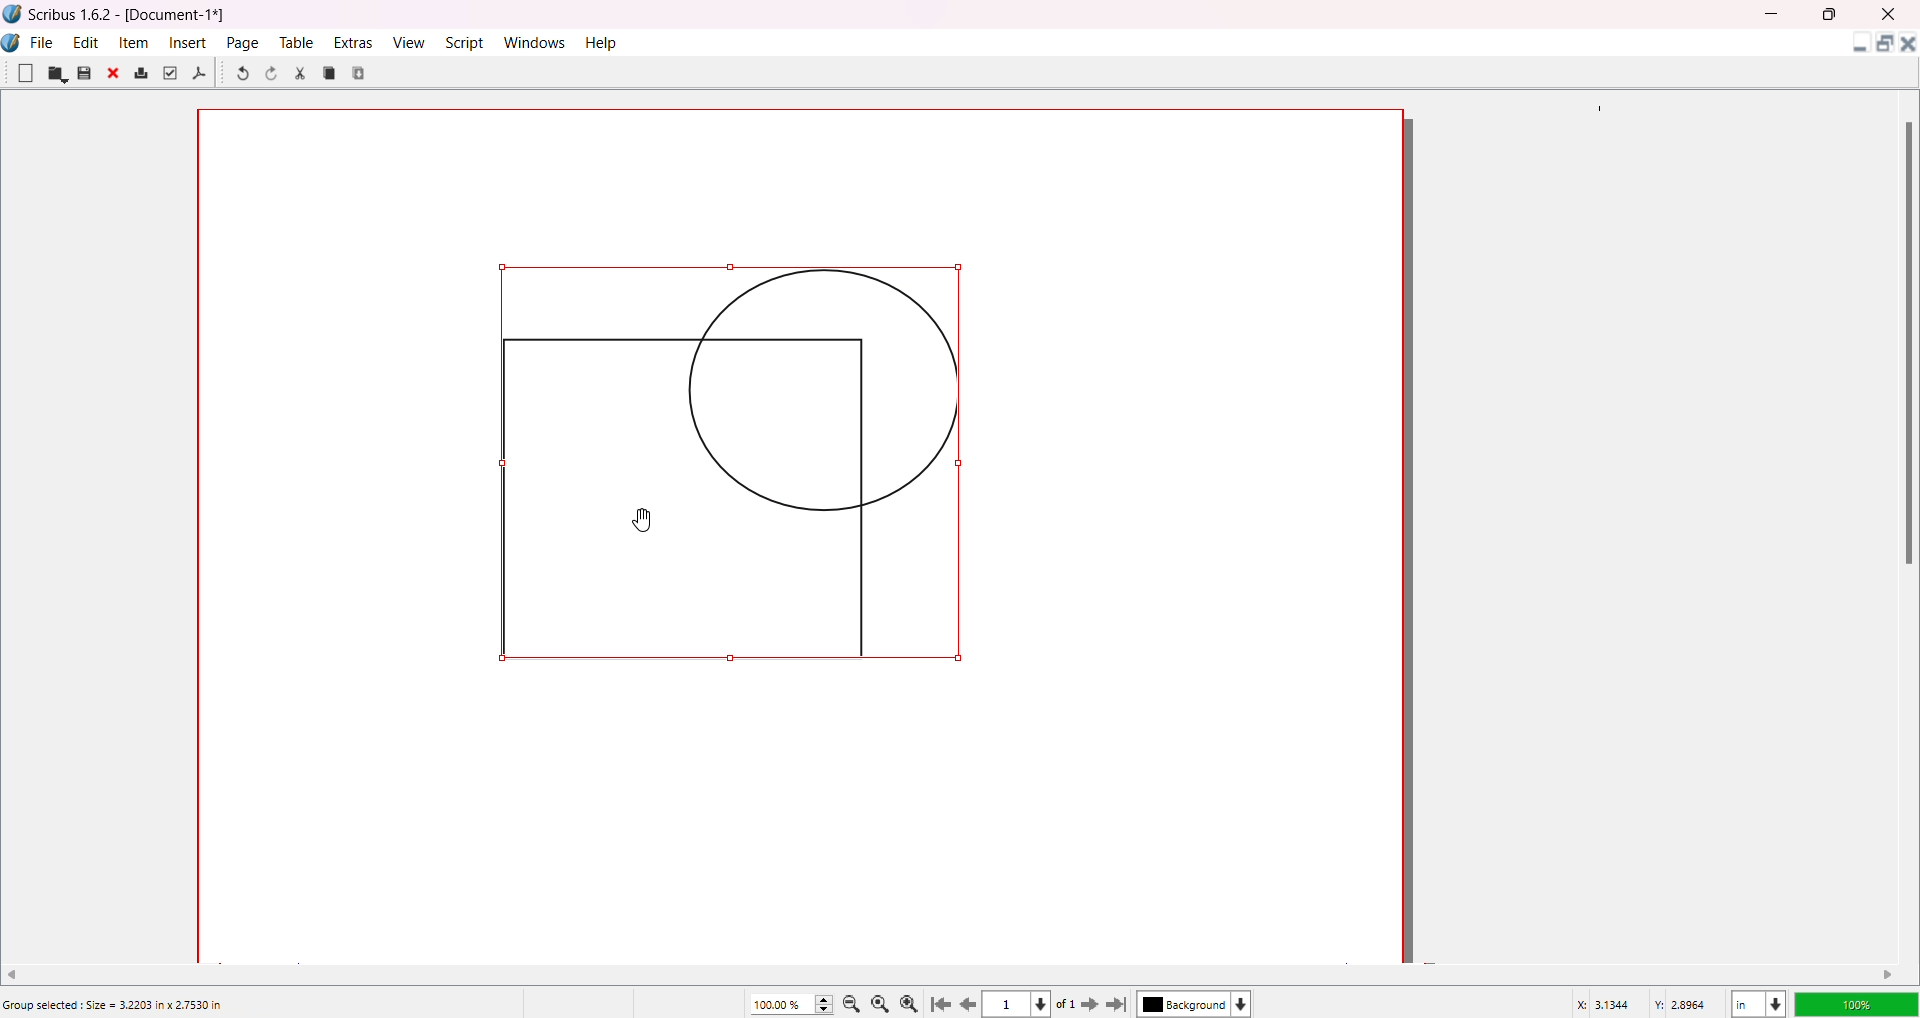 Image resolution: width=1920 pixels, height=1018 pixels. What do you see at coordinates (913, 1002) in the screenshot?
I see `Zoom in` at bounding box center [913, 1002].